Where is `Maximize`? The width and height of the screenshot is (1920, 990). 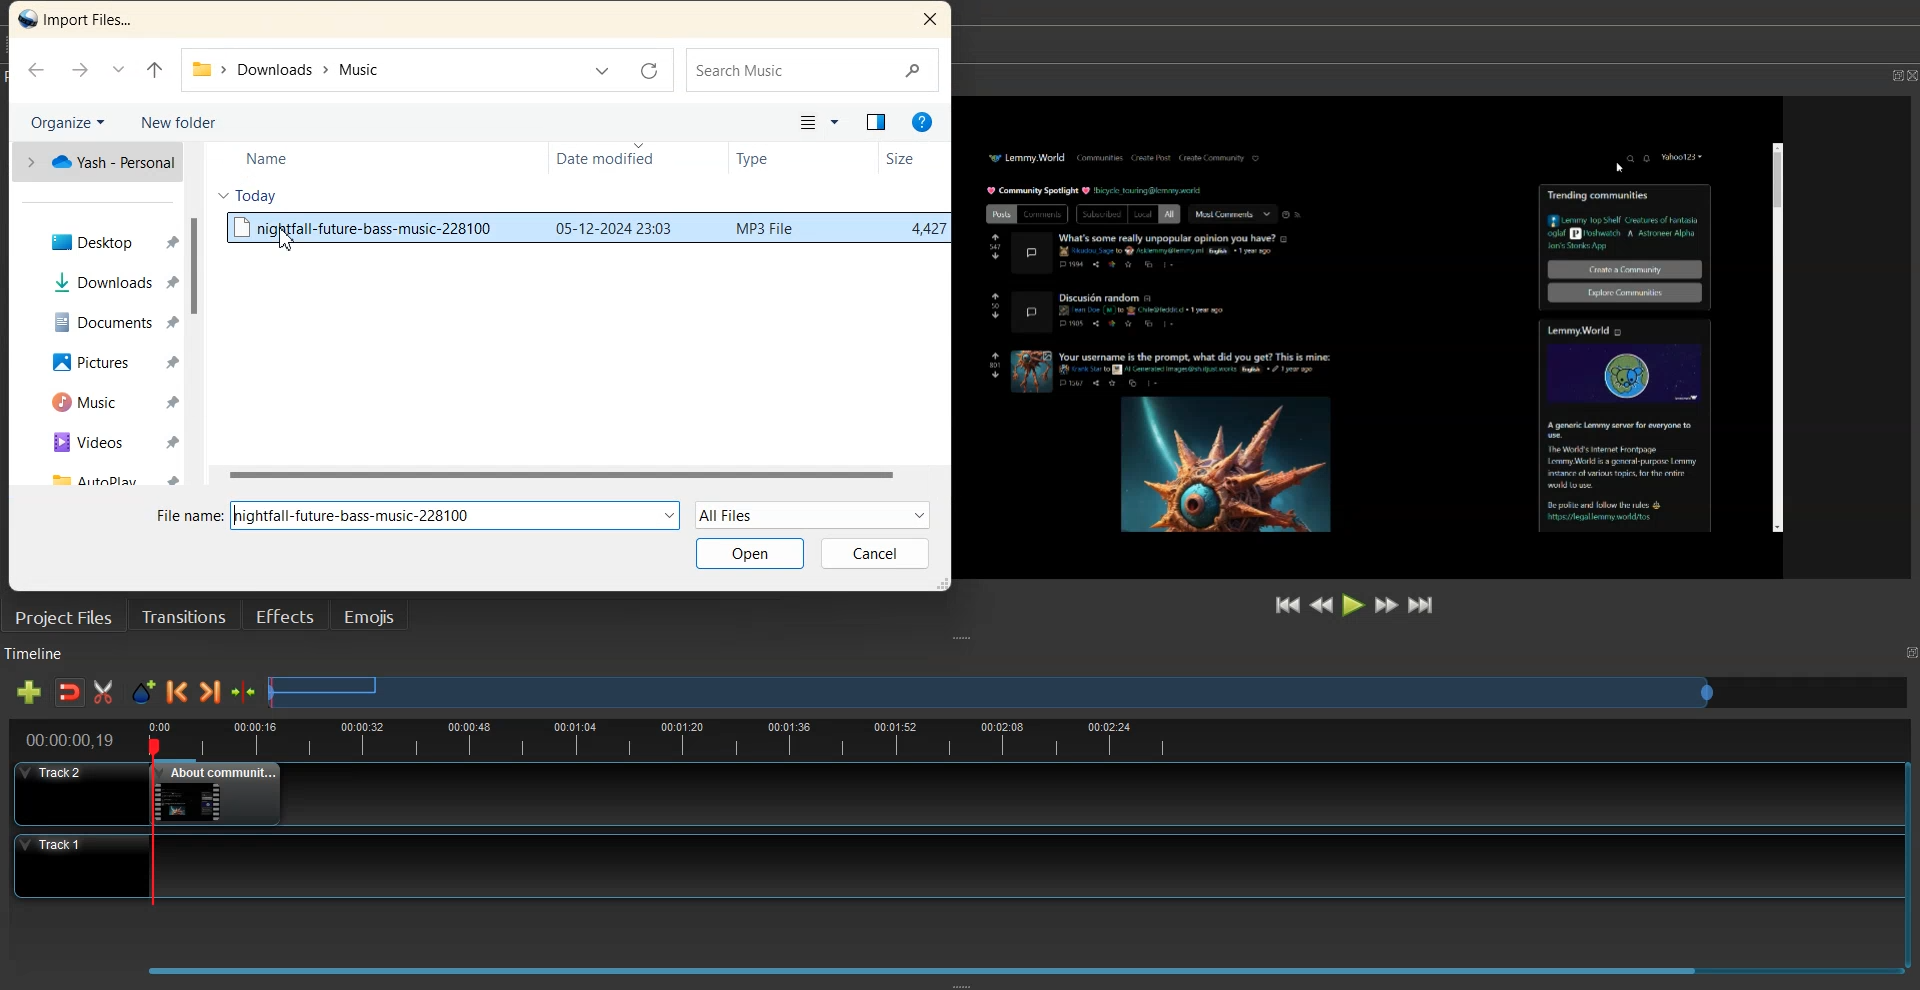
Maximize is located at coordinates (1883, 72).